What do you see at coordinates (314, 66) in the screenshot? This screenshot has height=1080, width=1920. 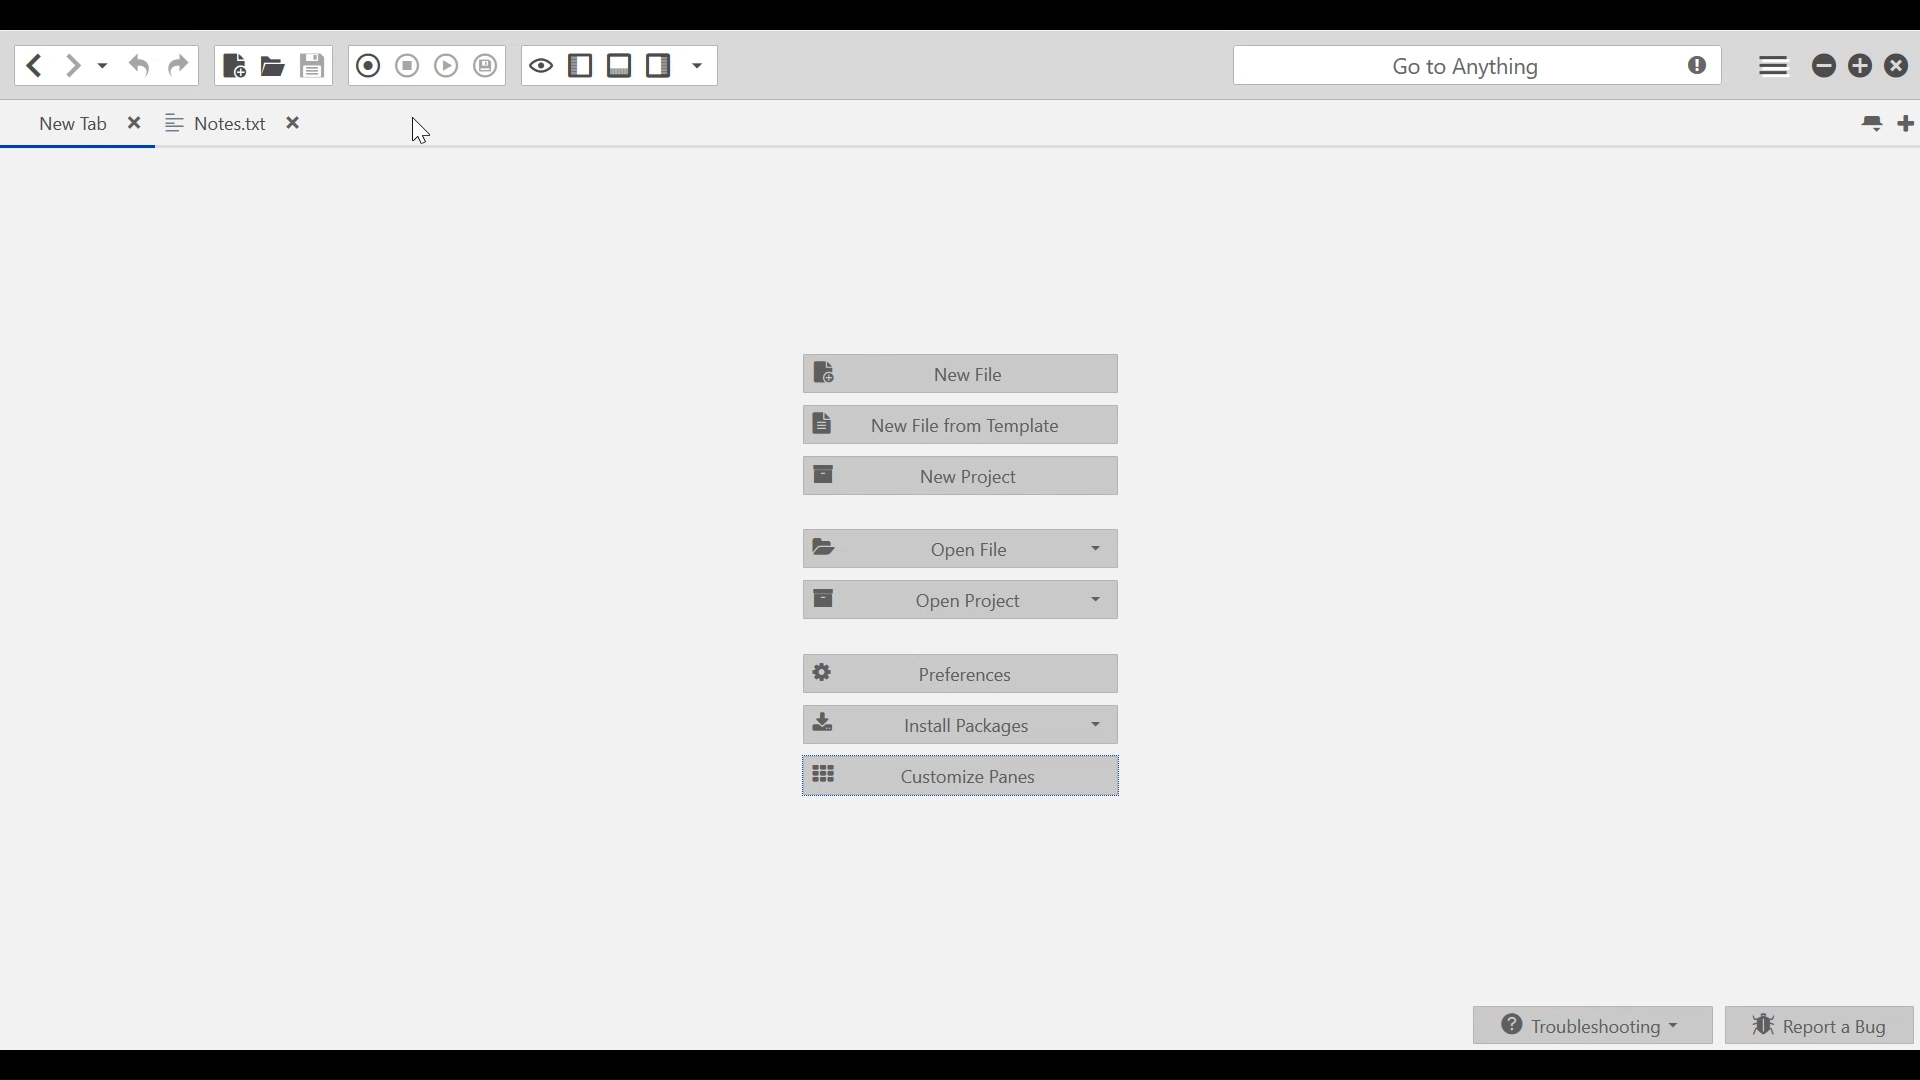 I see `Save File` at bounding box center [314, 66].